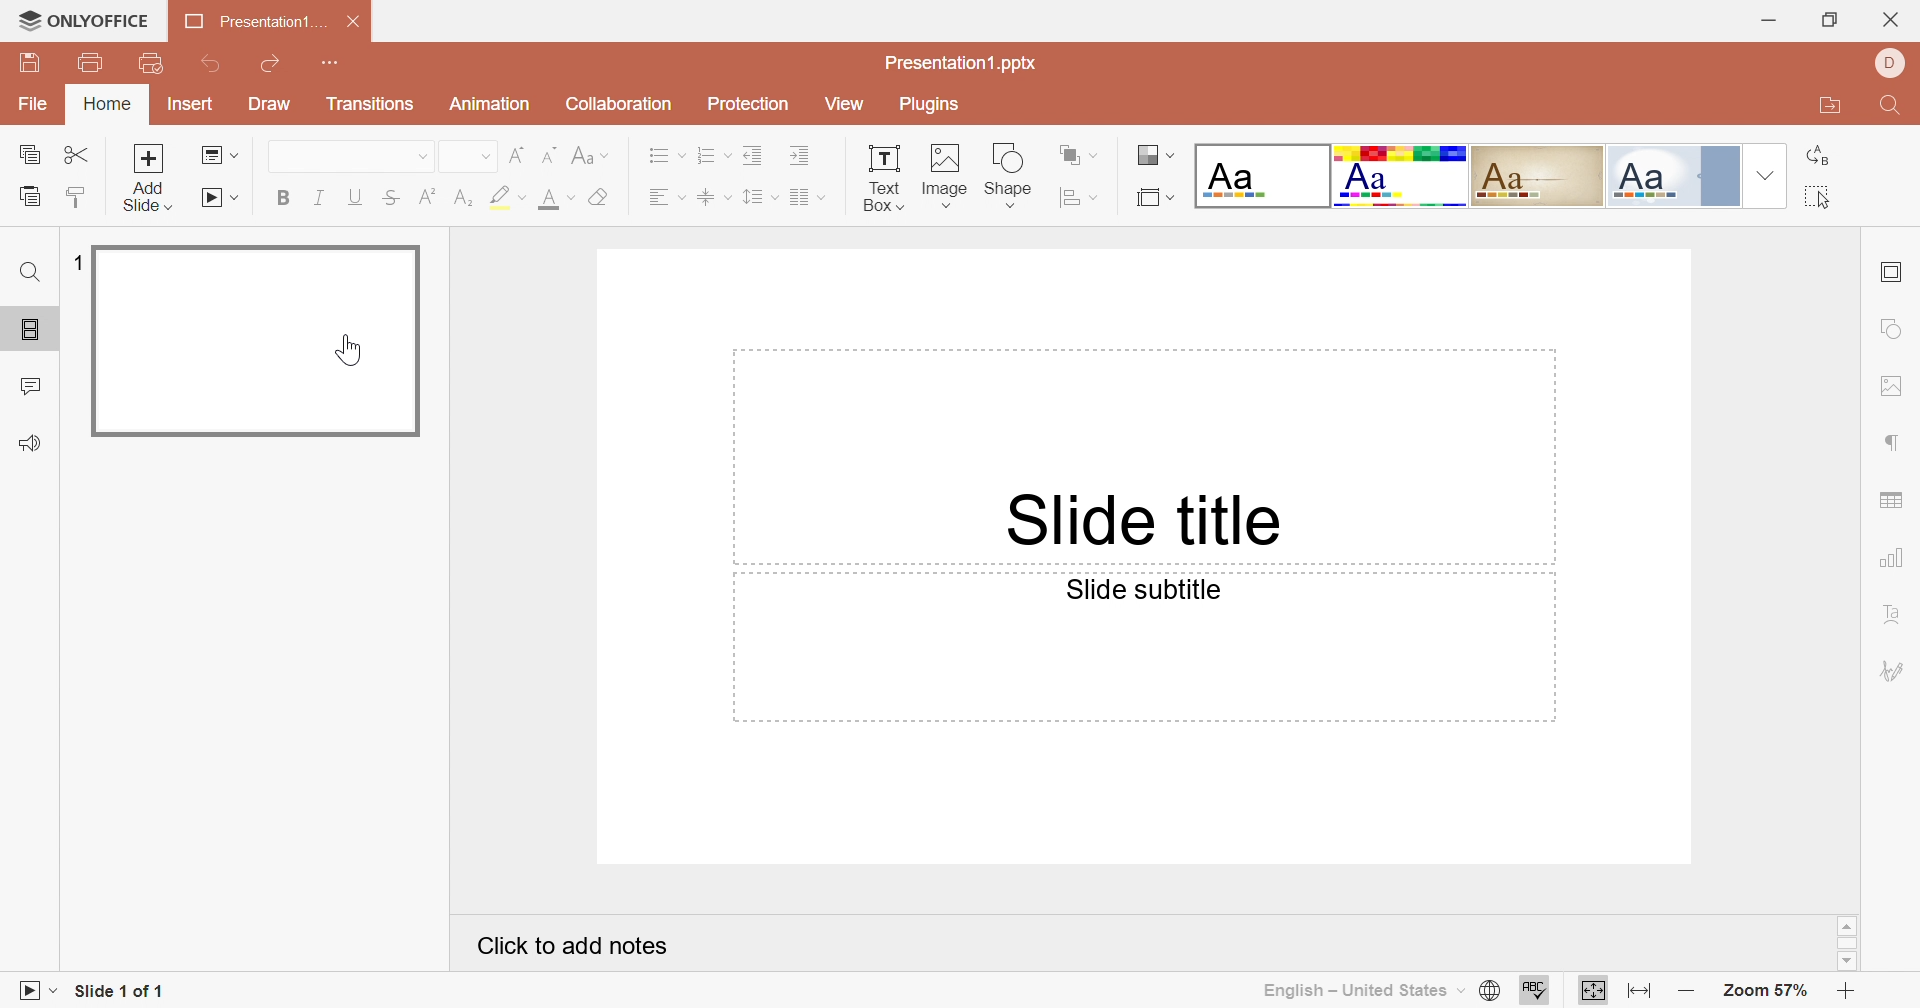 This screenshot has width=1920, height=1008. I want to click on ONLYOFFICE, so click(88, 22).